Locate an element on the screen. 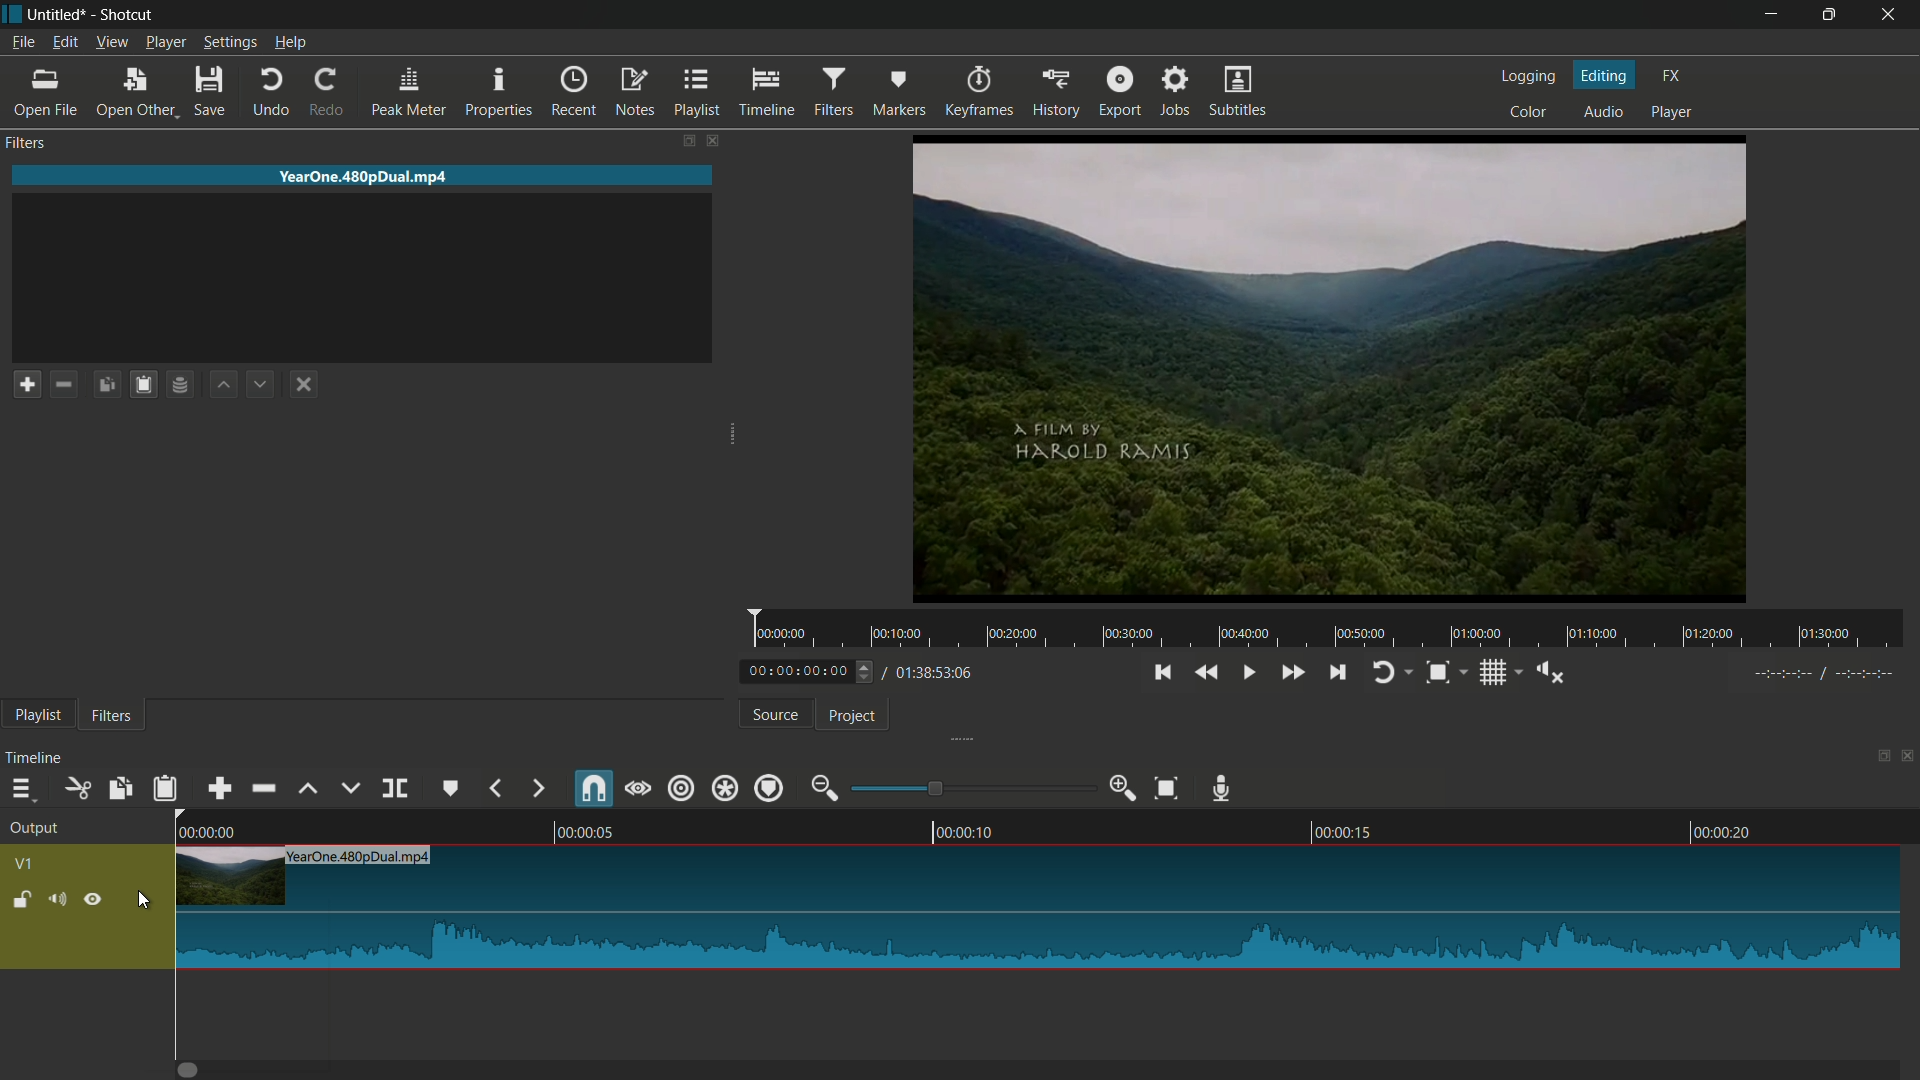  snap is located at coordinates (595, 790).